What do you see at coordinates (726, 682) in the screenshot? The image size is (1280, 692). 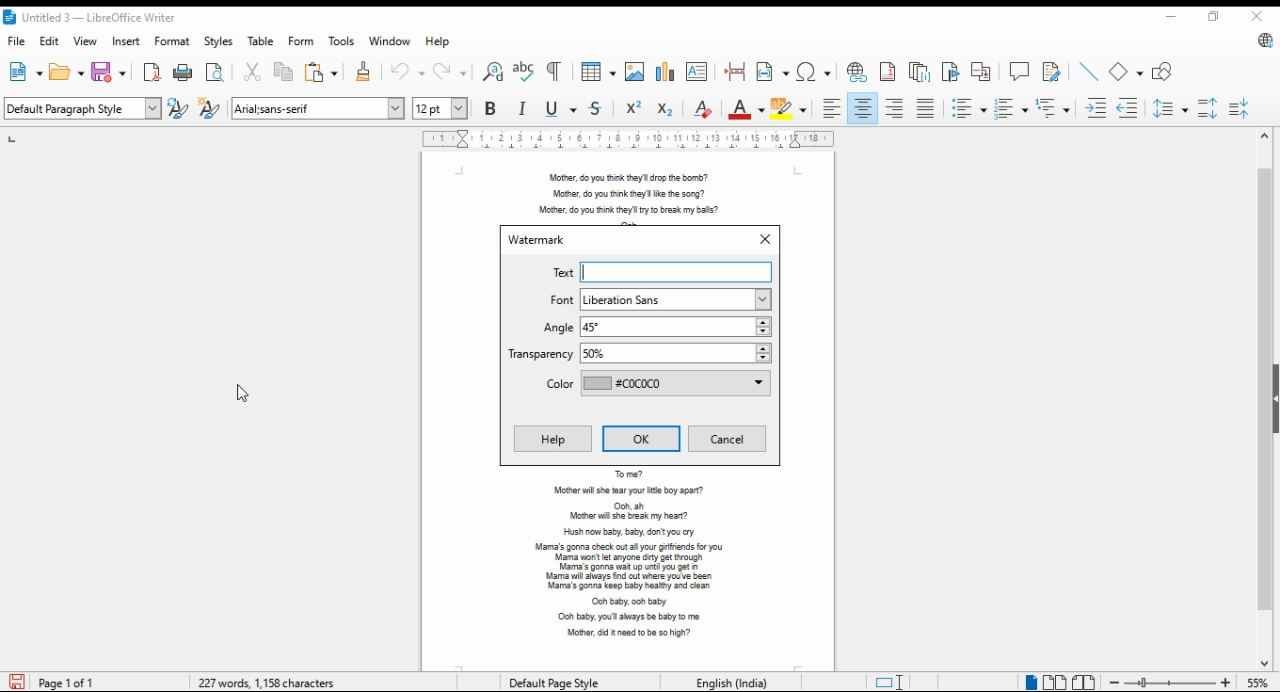 I see `Language` at bounding box center [726, 682].